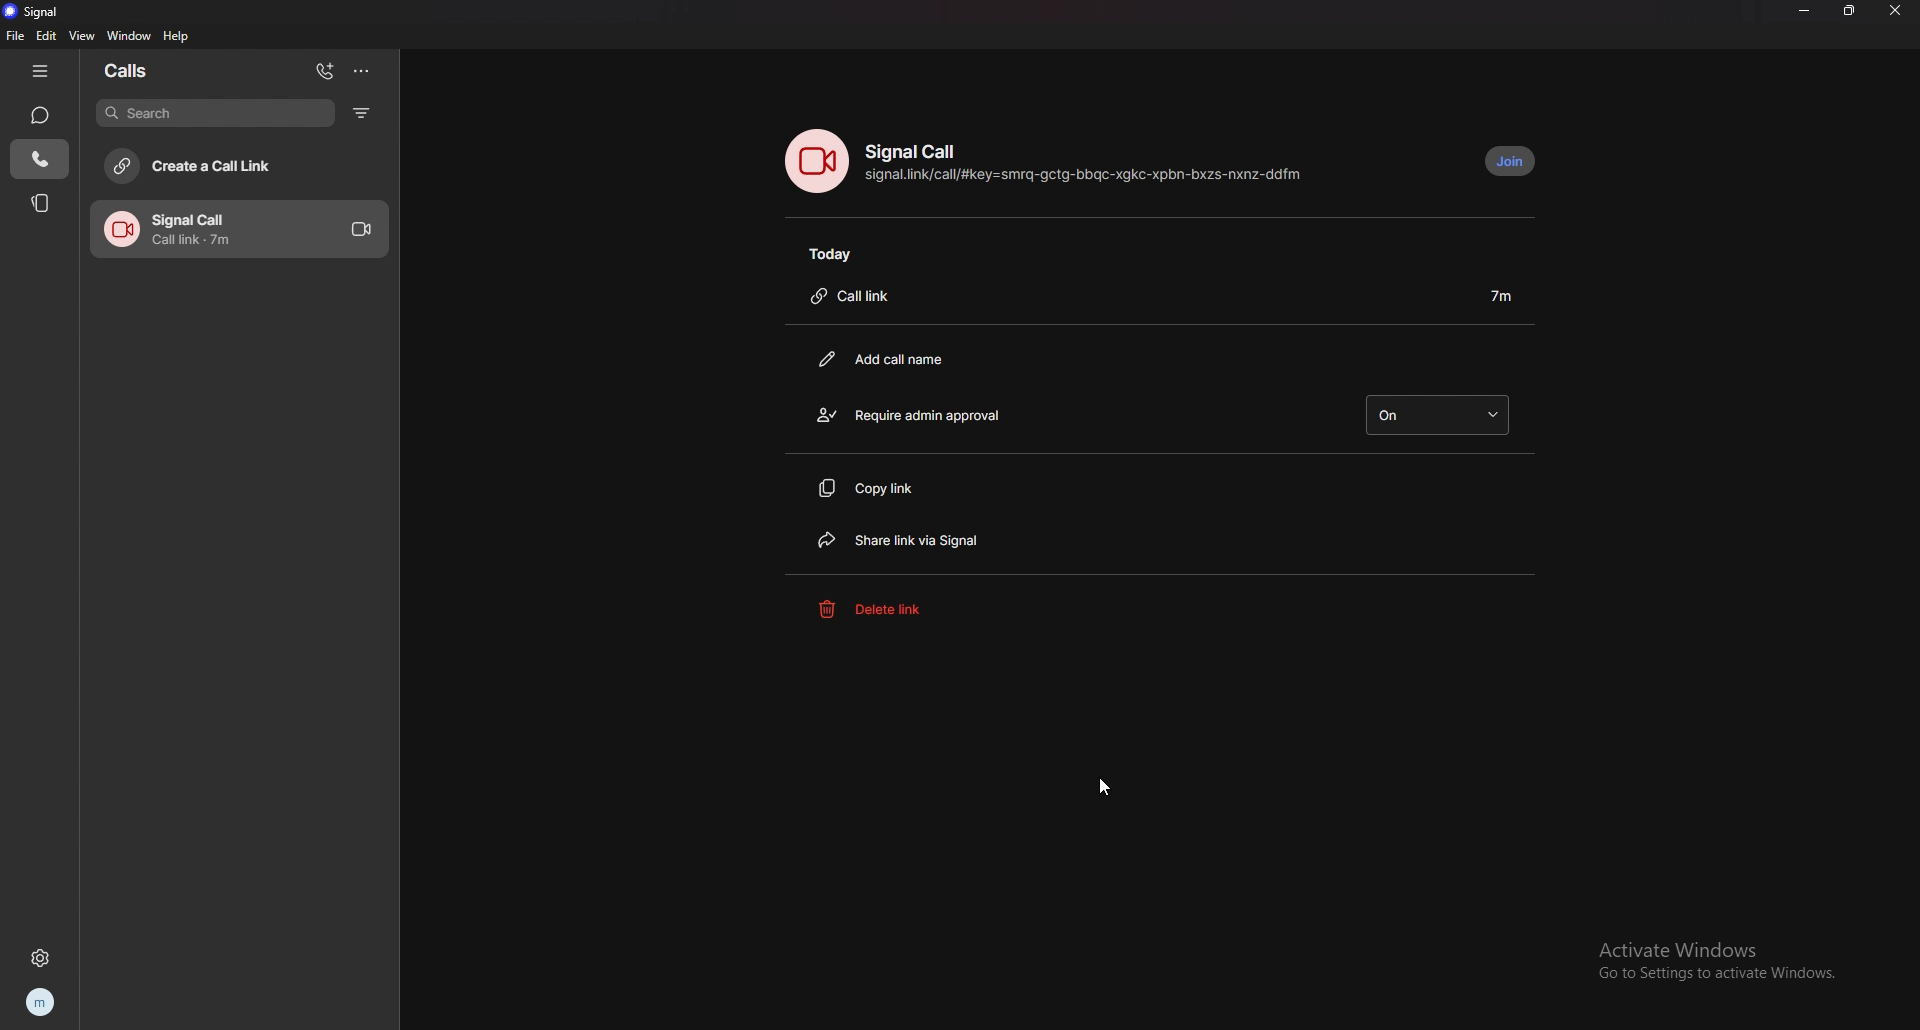 Image resolution: width=1920 pixels, height=1030 pixels. I want to click on stories, so click(43, 202).